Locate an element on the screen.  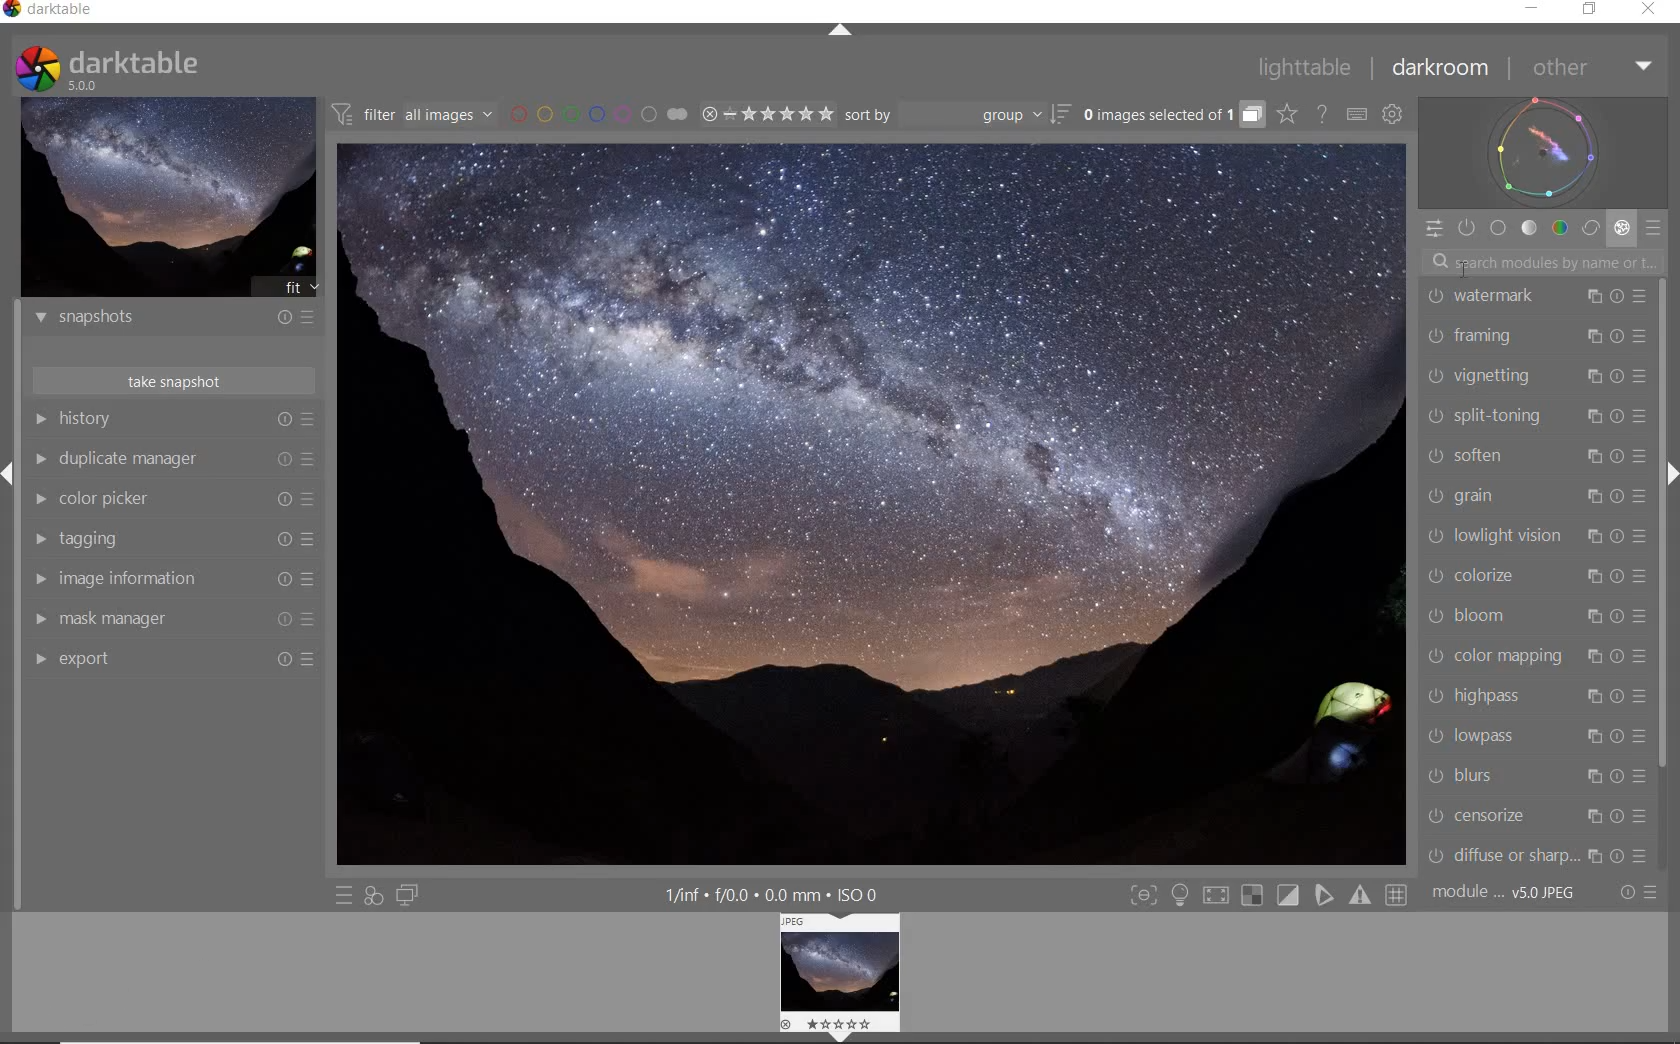
presets is located at coordinates (1644, 333).